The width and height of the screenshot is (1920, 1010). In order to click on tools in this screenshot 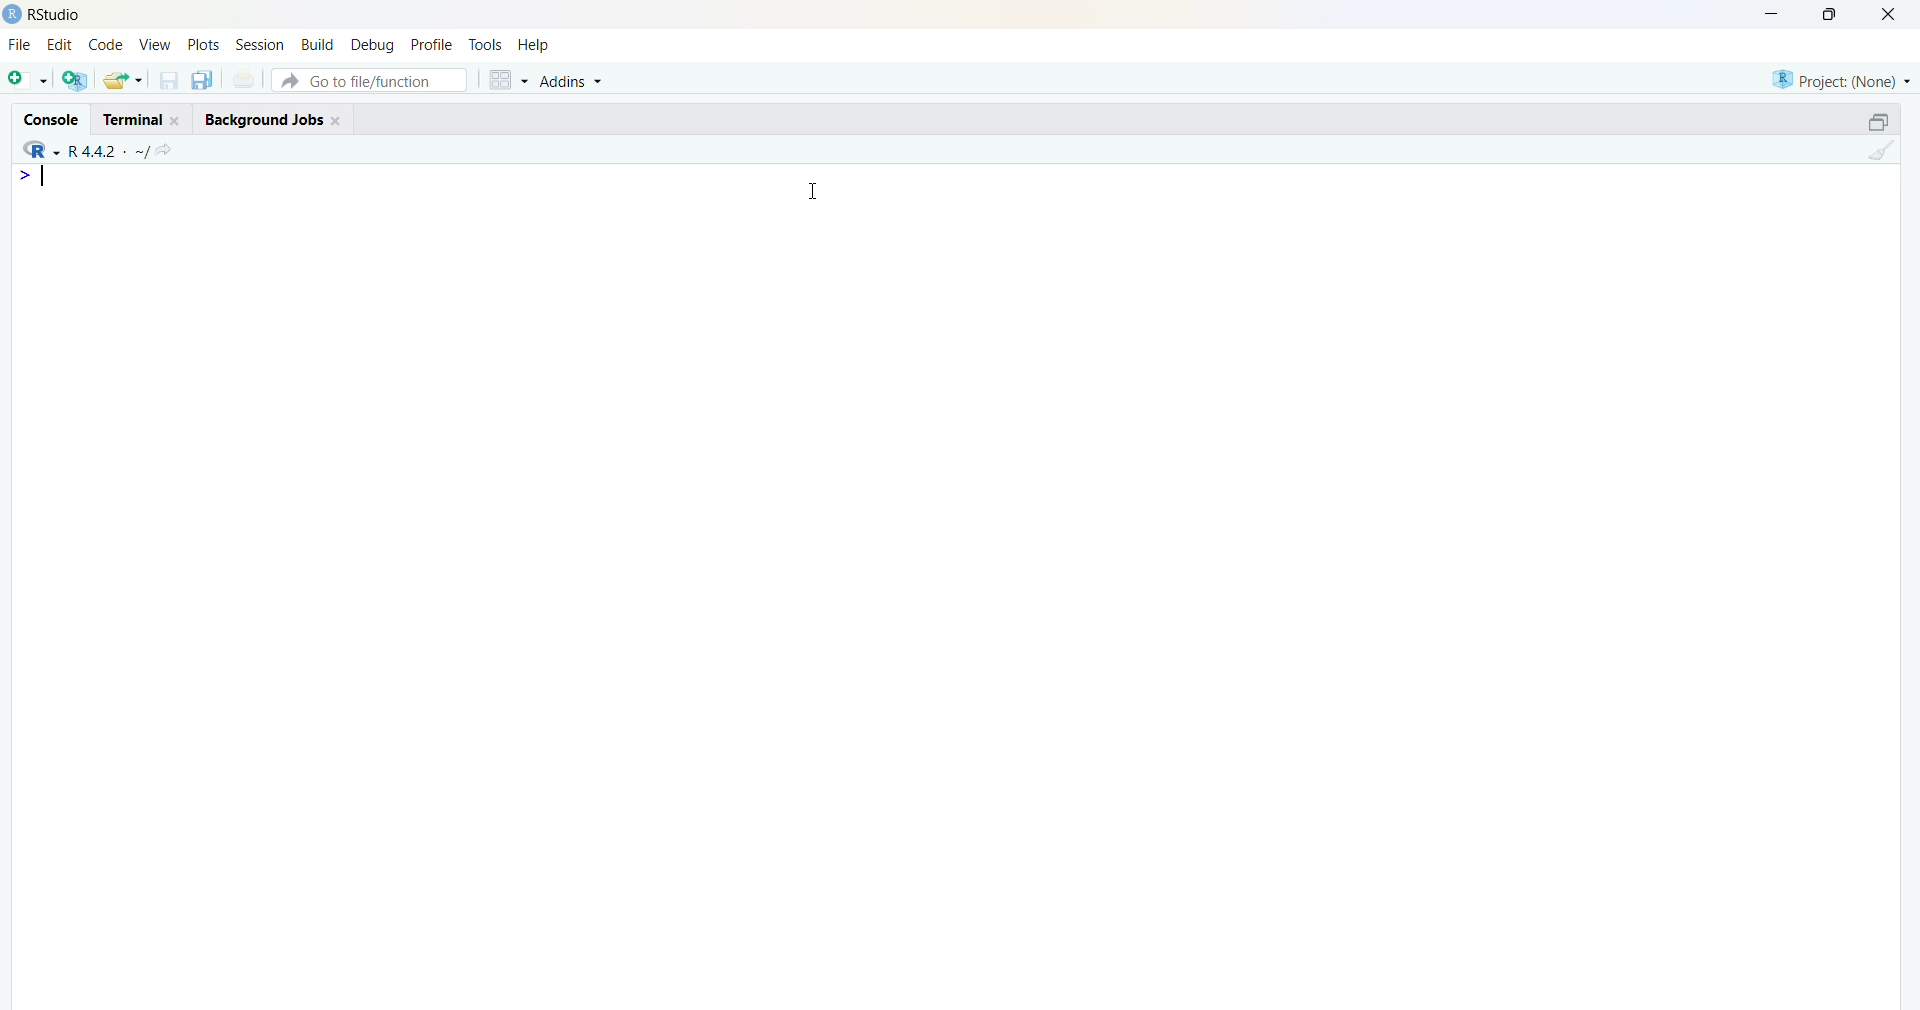, I will do `click(487, 45)`.